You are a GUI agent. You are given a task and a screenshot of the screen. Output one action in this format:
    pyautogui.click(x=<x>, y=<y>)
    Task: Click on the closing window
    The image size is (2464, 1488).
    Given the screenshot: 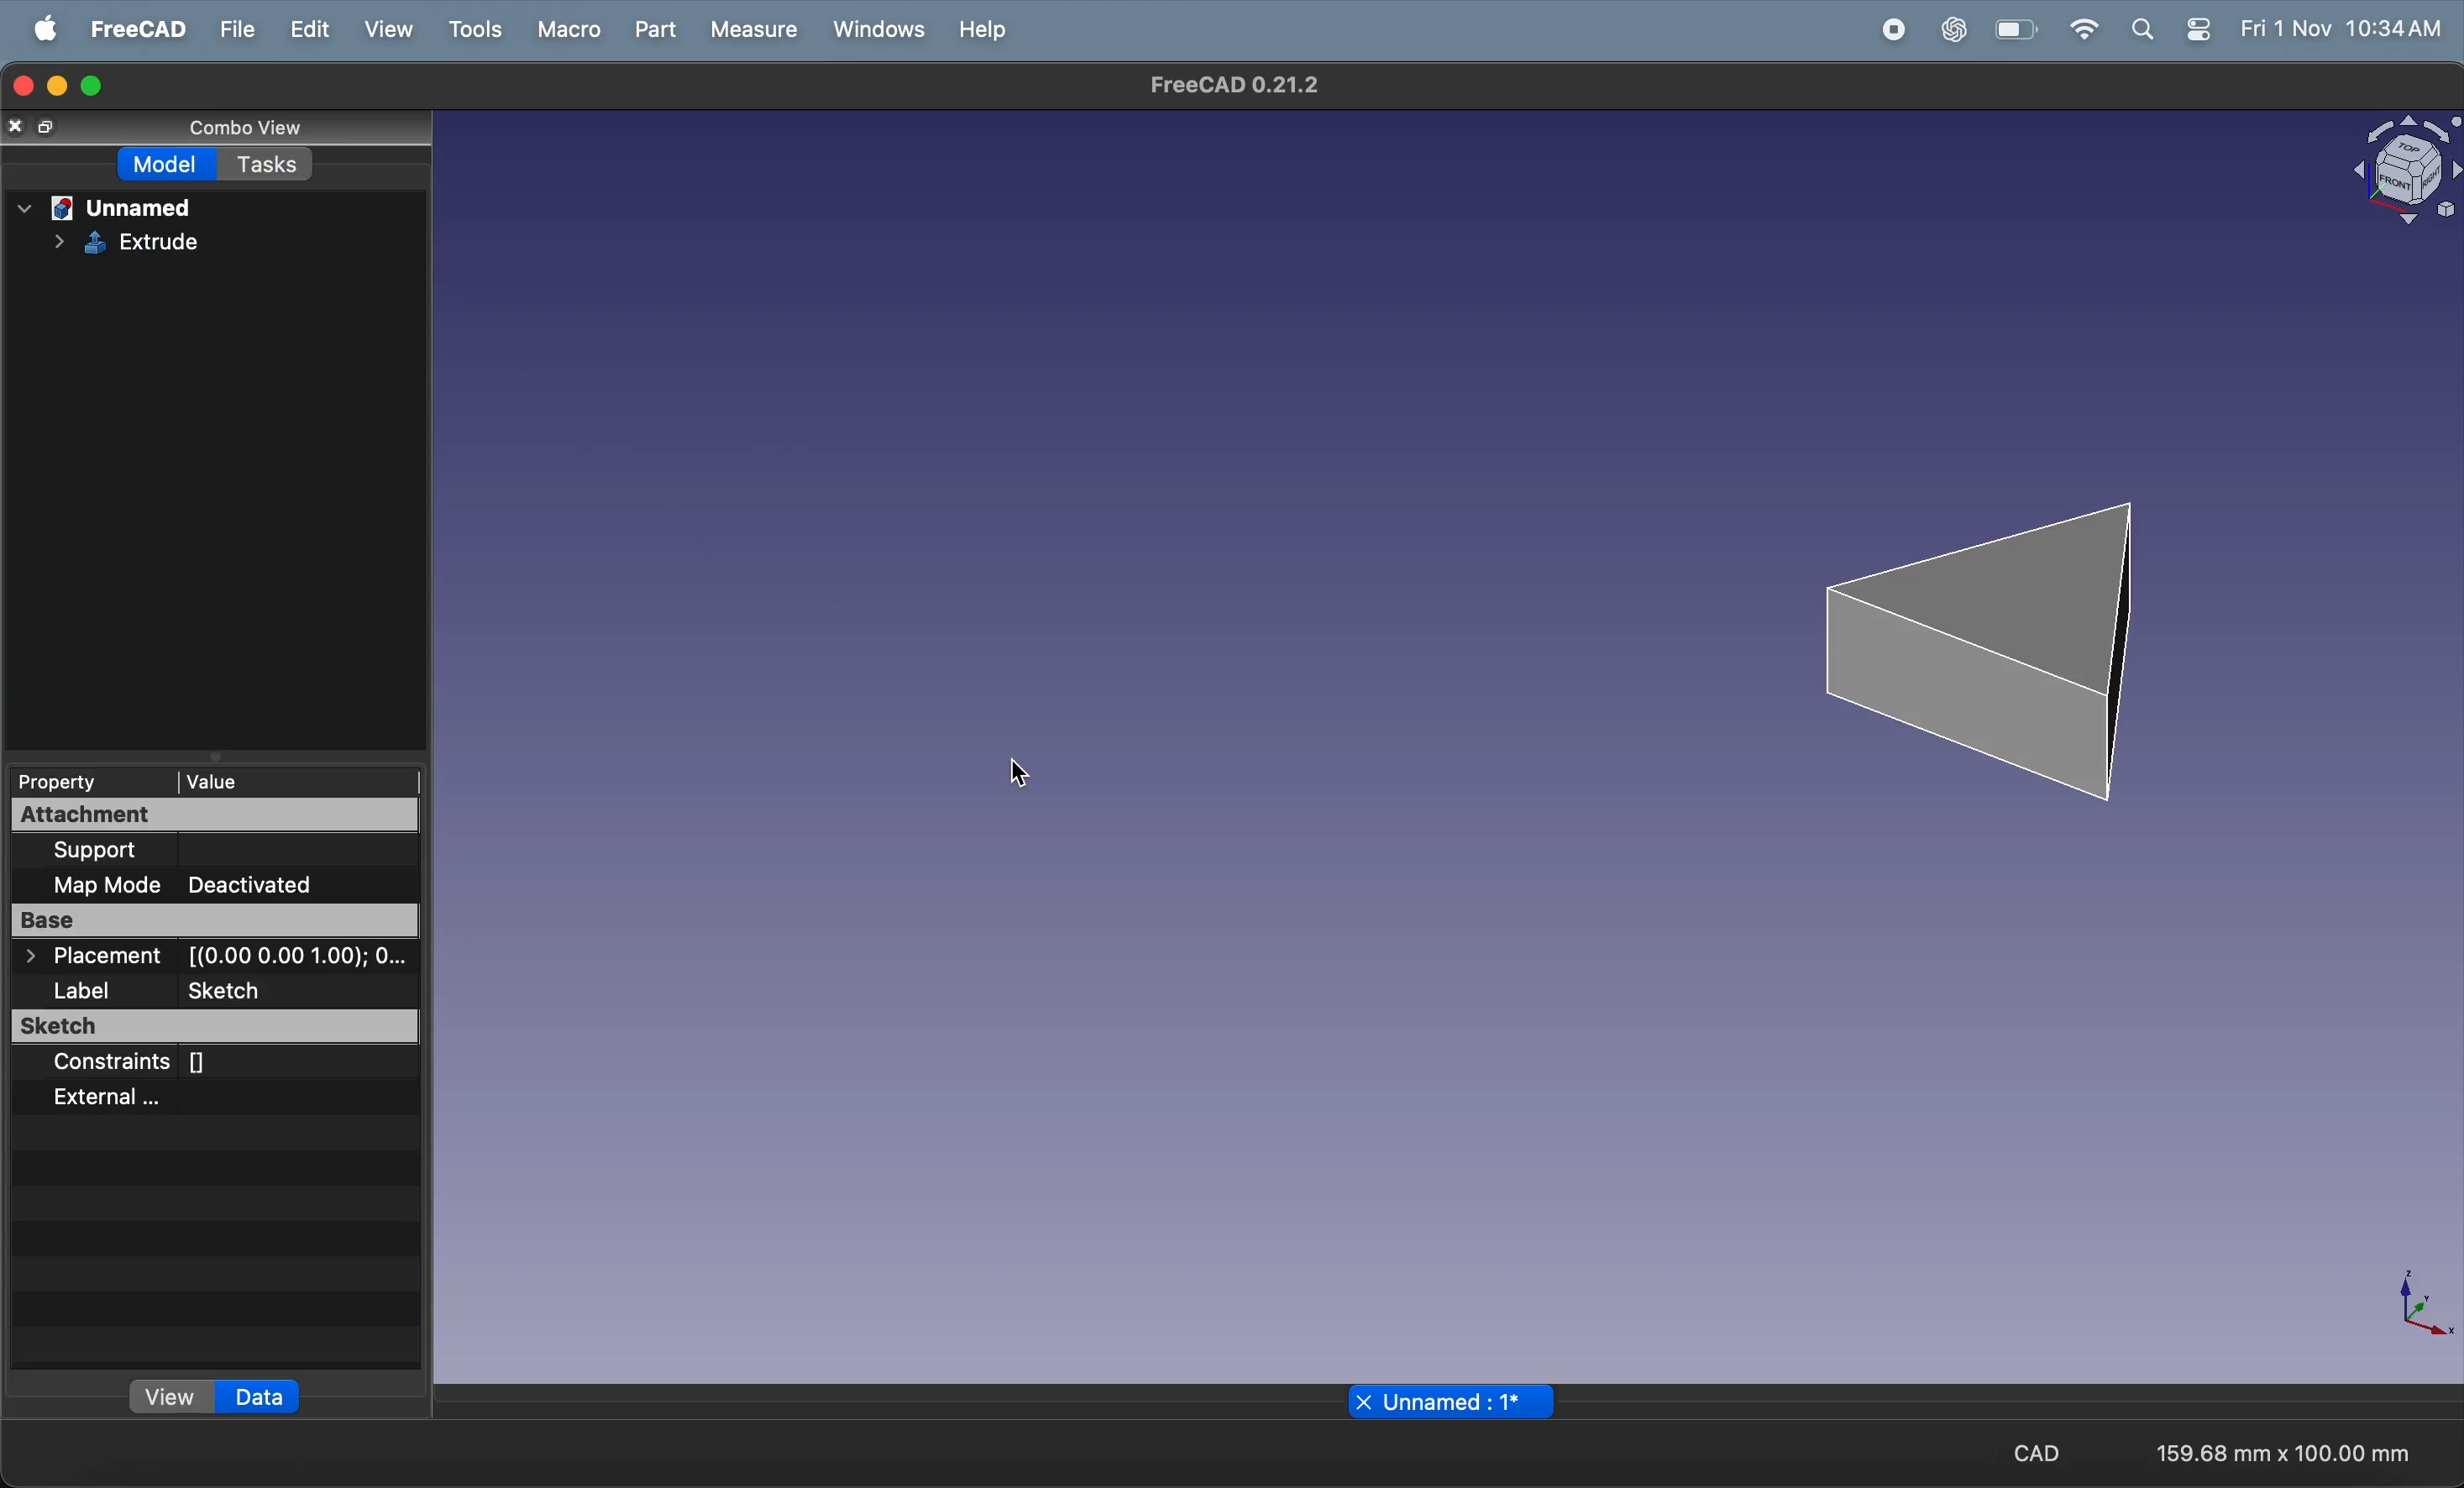 What is the action you would take?
    pyautogui.click(x=21, y=82)
    